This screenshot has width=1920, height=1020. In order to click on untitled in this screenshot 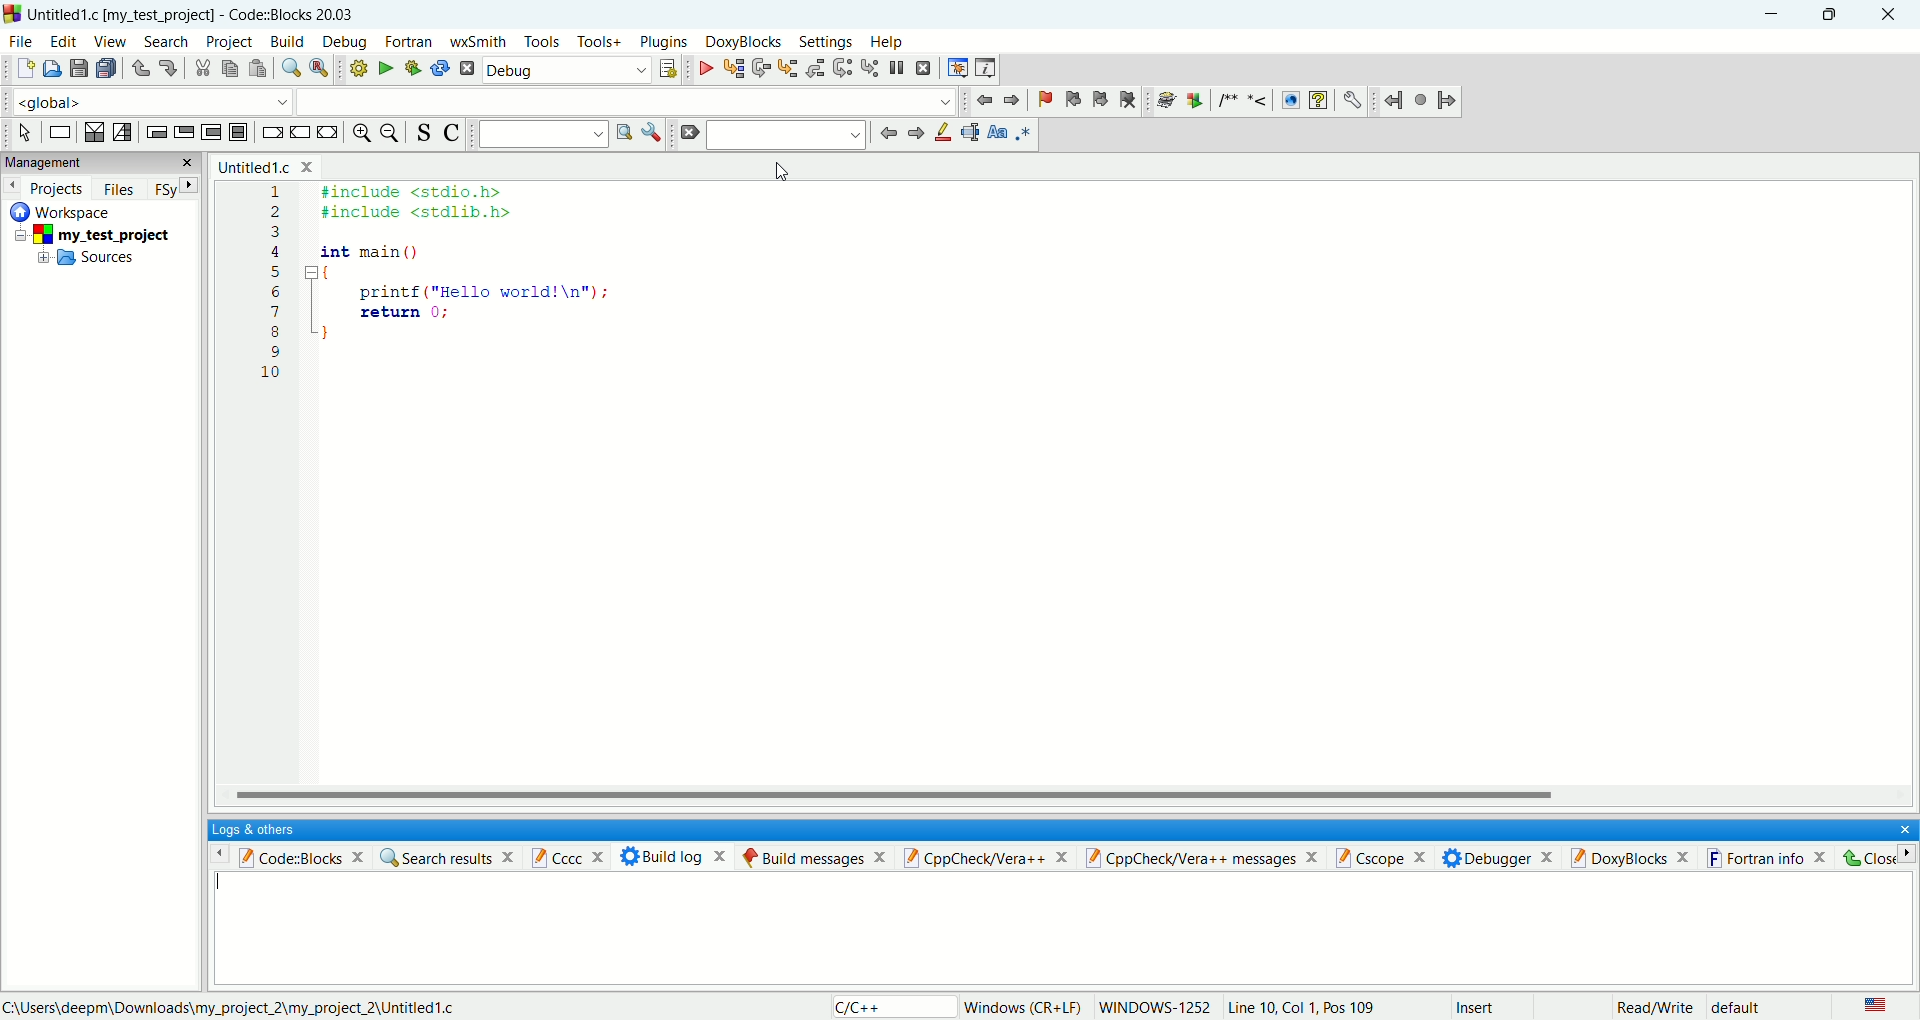, I will do `click(265, 166)`.